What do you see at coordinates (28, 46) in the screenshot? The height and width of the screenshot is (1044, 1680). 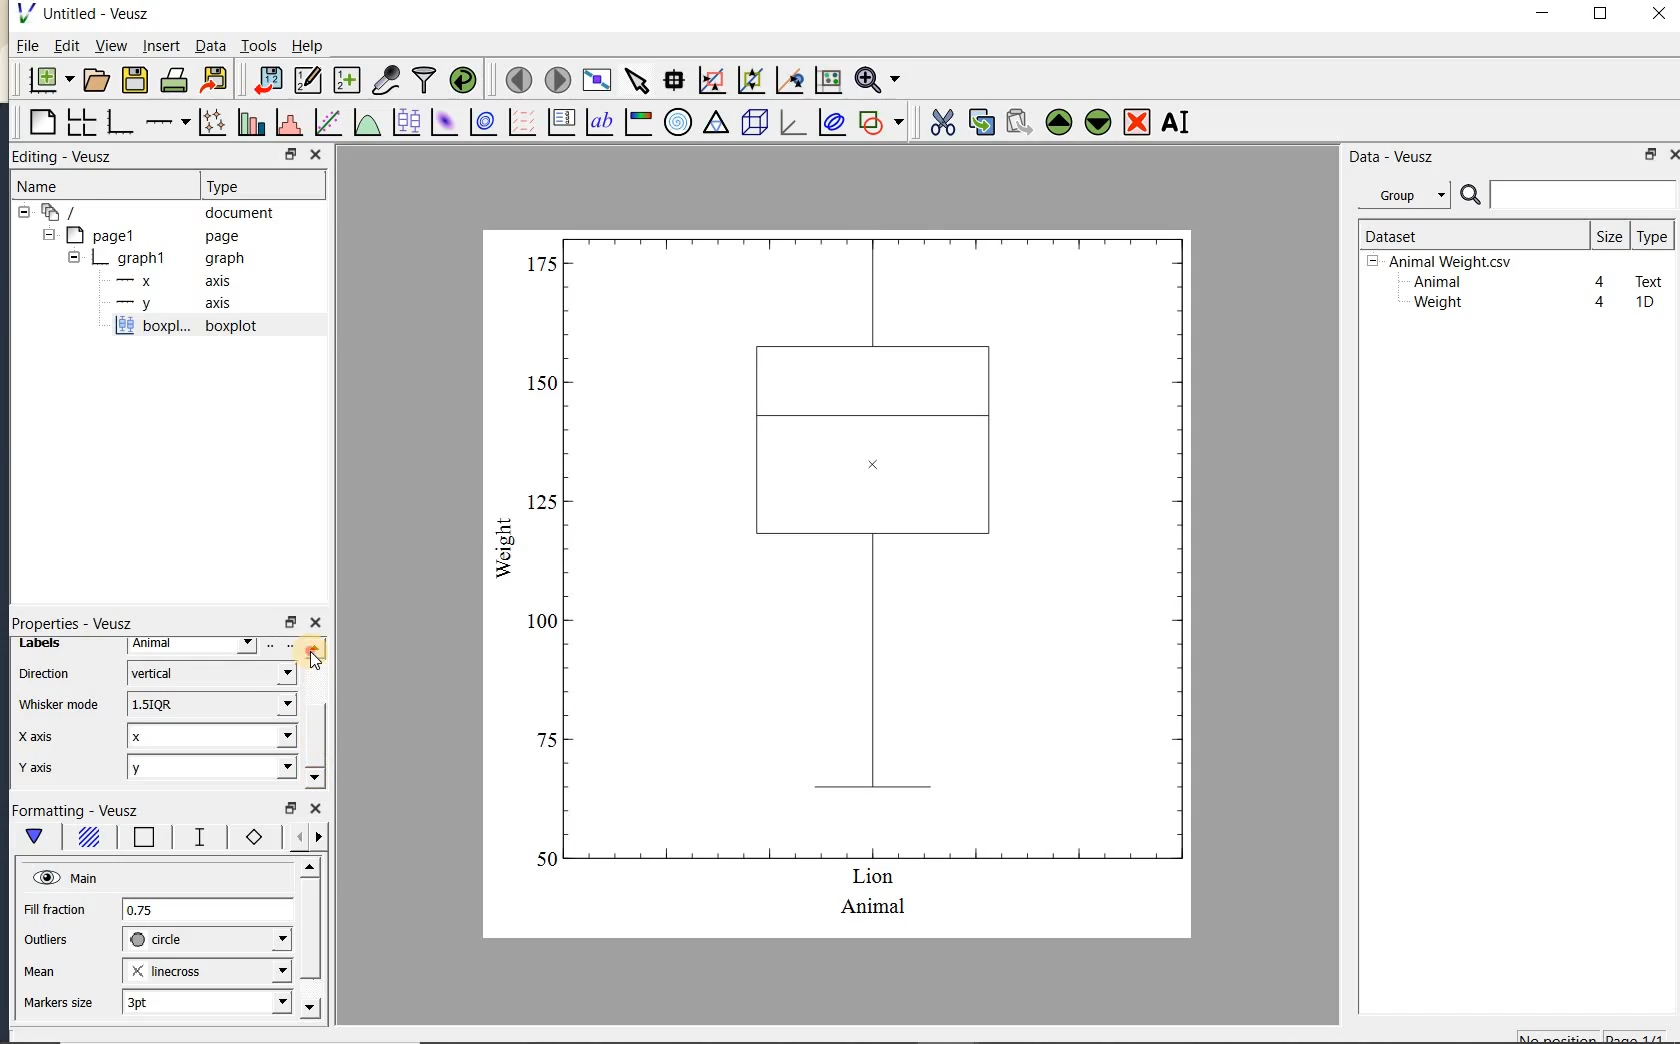 I see `File` at bounding box center [28, 46].